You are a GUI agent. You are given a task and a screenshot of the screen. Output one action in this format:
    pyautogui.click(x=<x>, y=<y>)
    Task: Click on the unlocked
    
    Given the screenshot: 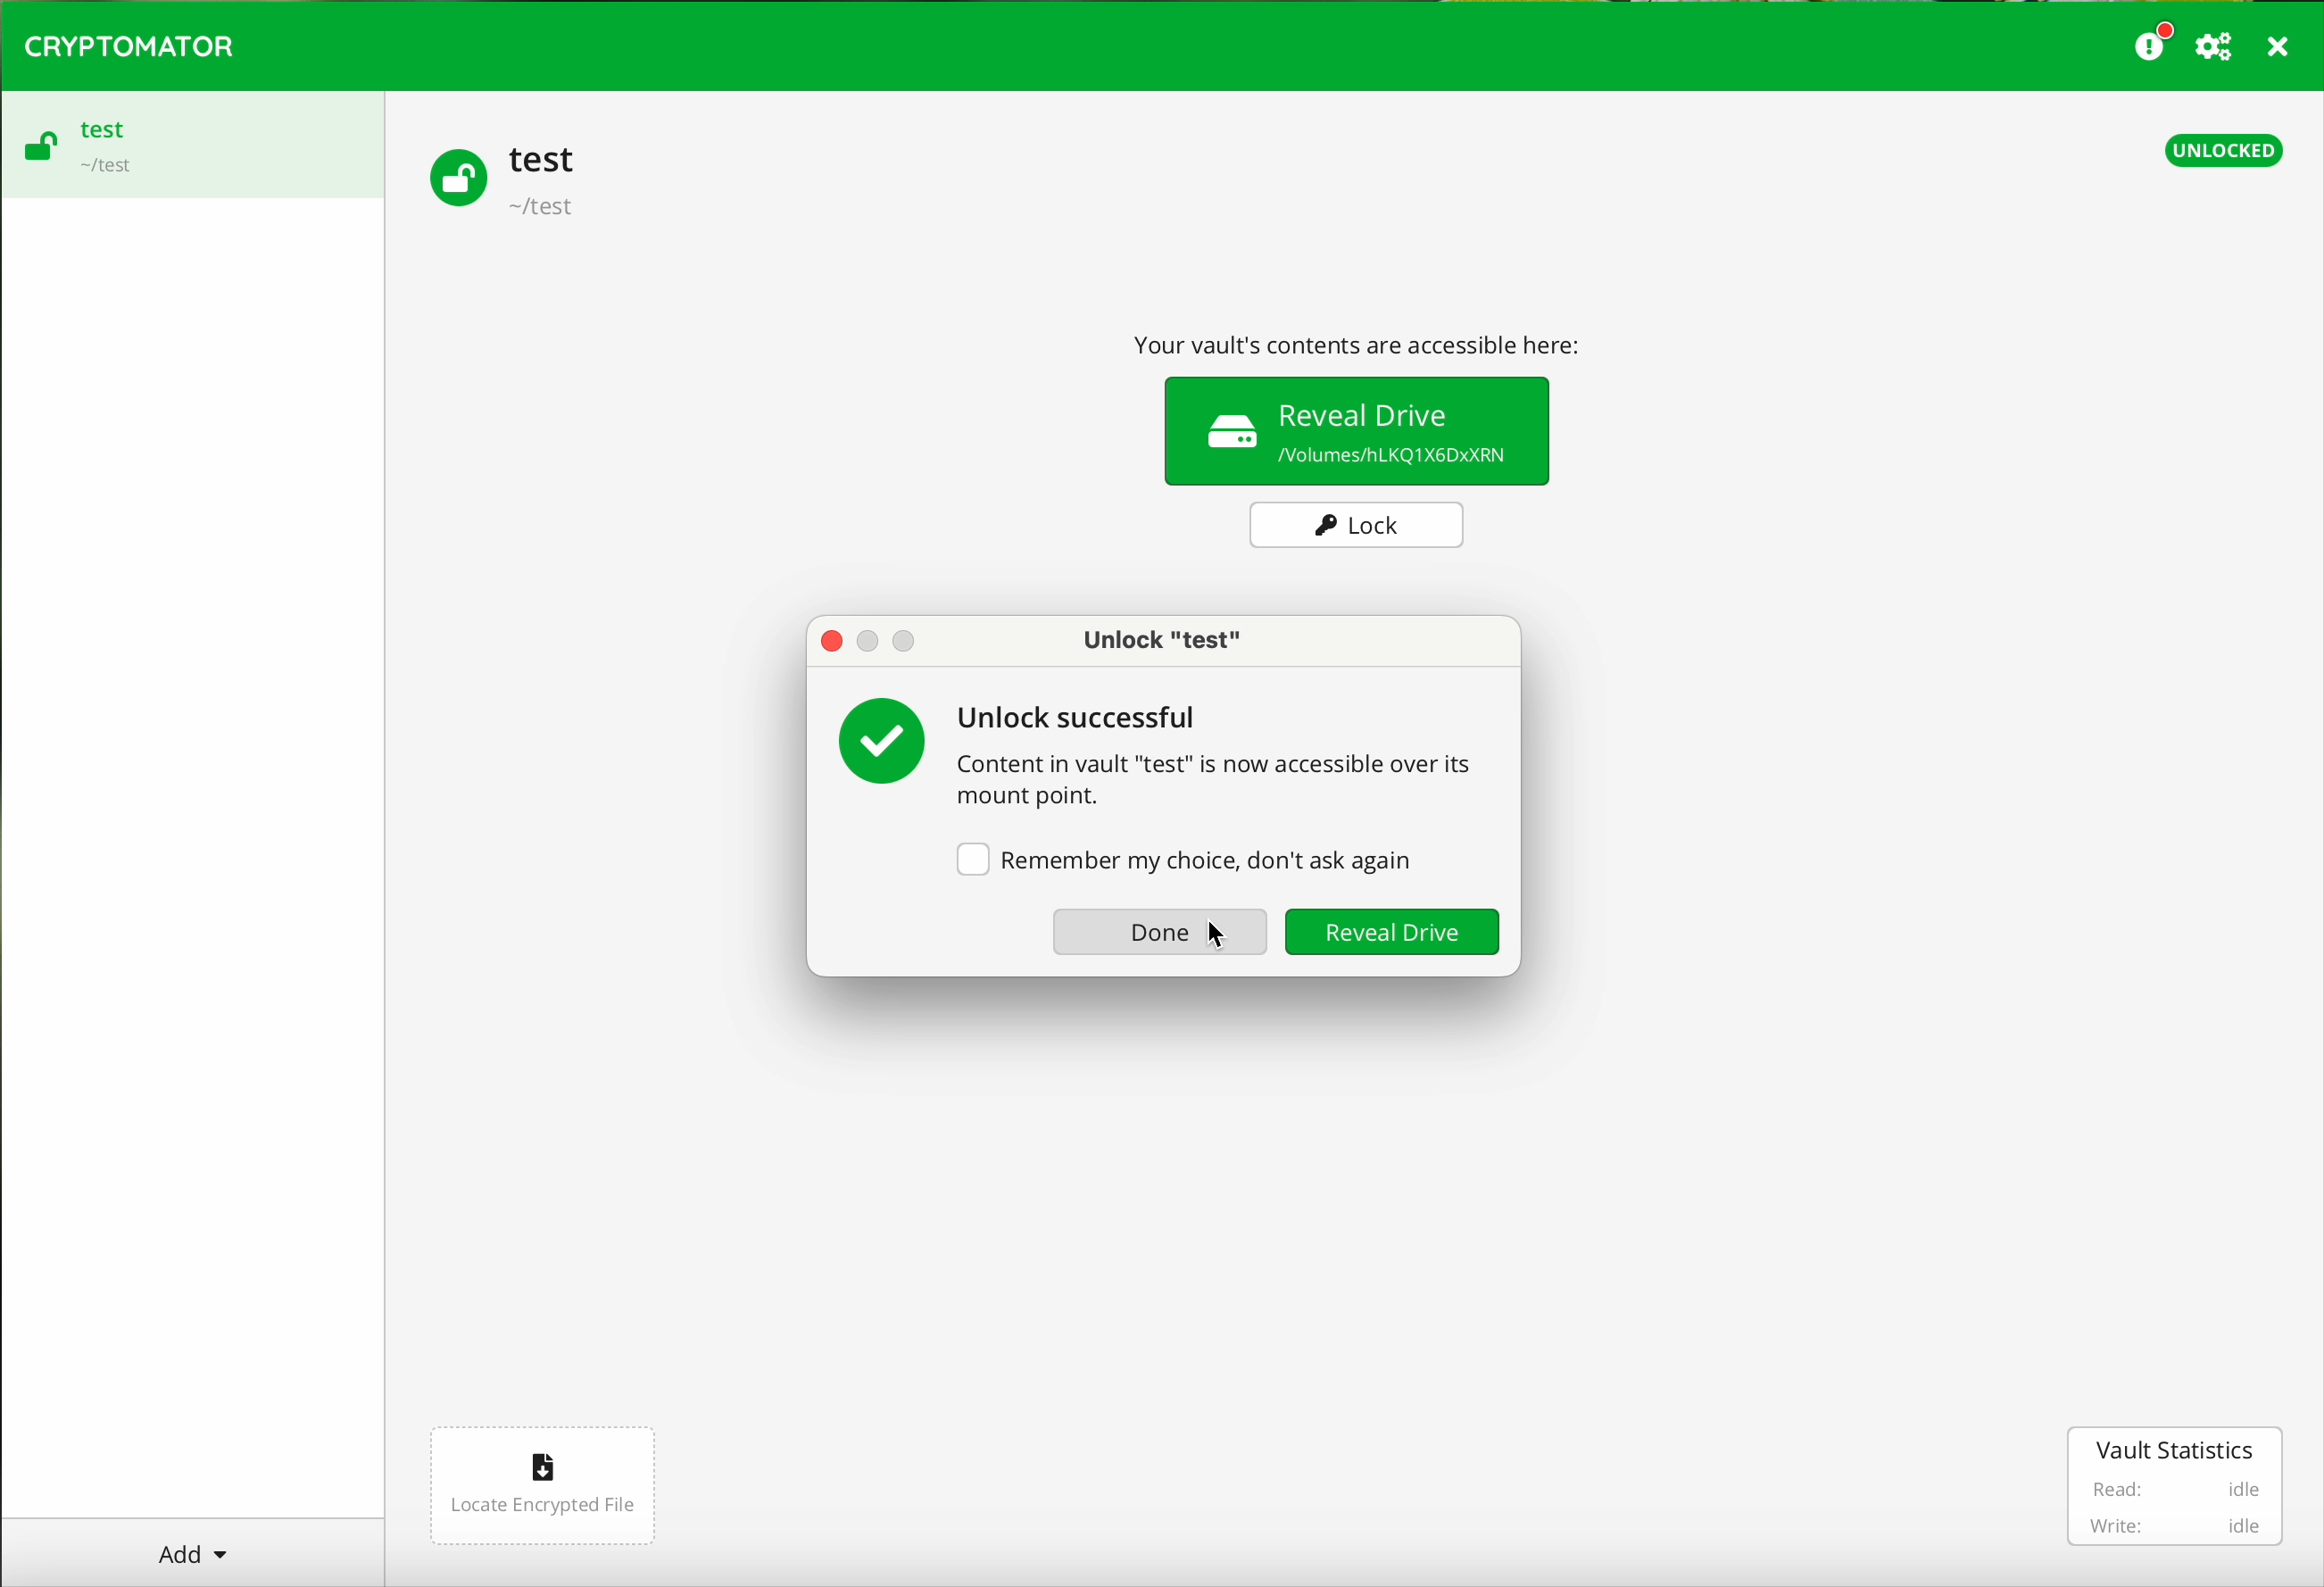 What is the action you would take?
    pyautogui.click(x=2225, y=149)
    